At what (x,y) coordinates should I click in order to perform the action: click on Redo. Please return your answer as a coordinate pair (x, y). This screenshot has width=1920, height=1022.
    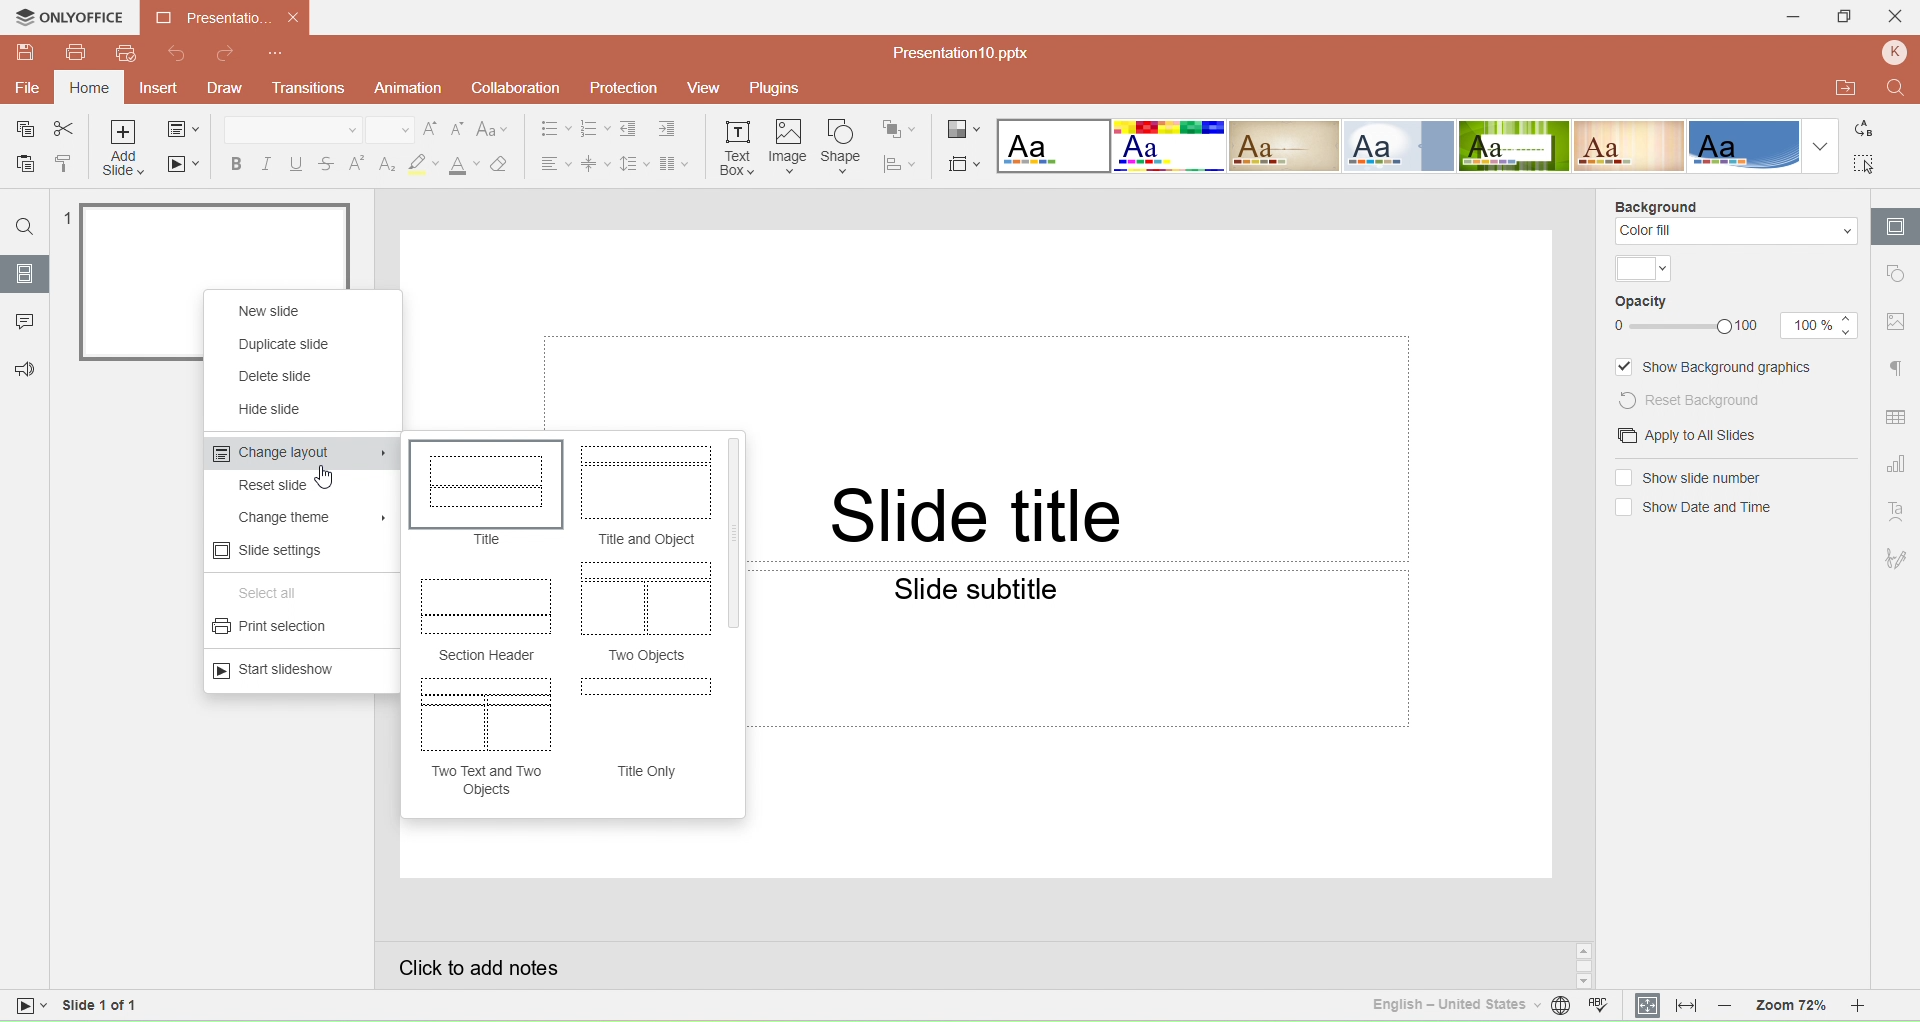
    Looking at the image, I should click on (226, 55).